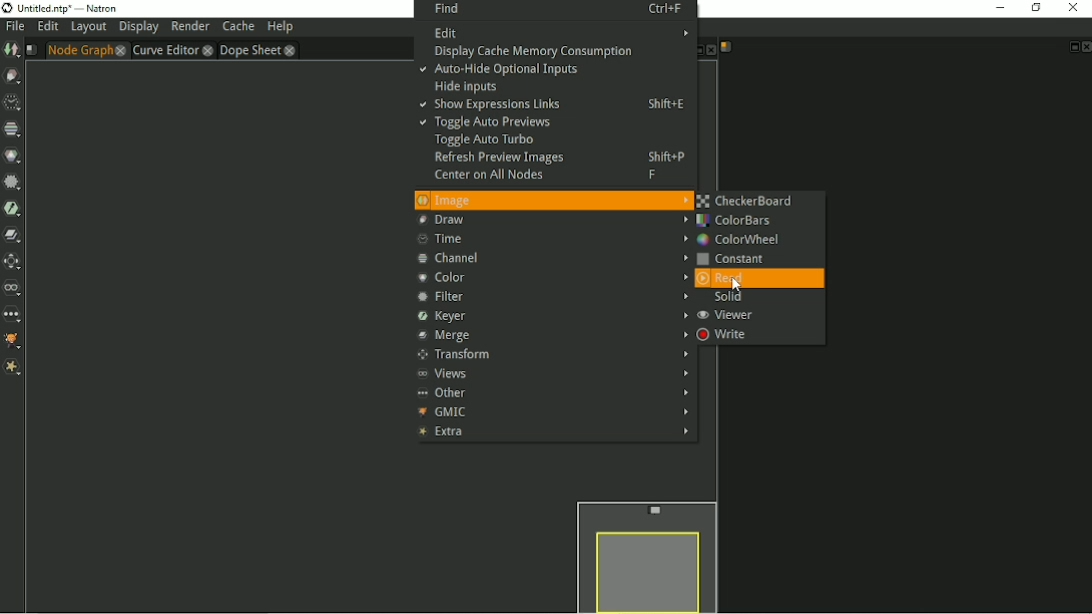 This screenshot has height=614, width=1092. Describe the element at coordinates (13, 288) in the screenshot. I see `Views` at that location.